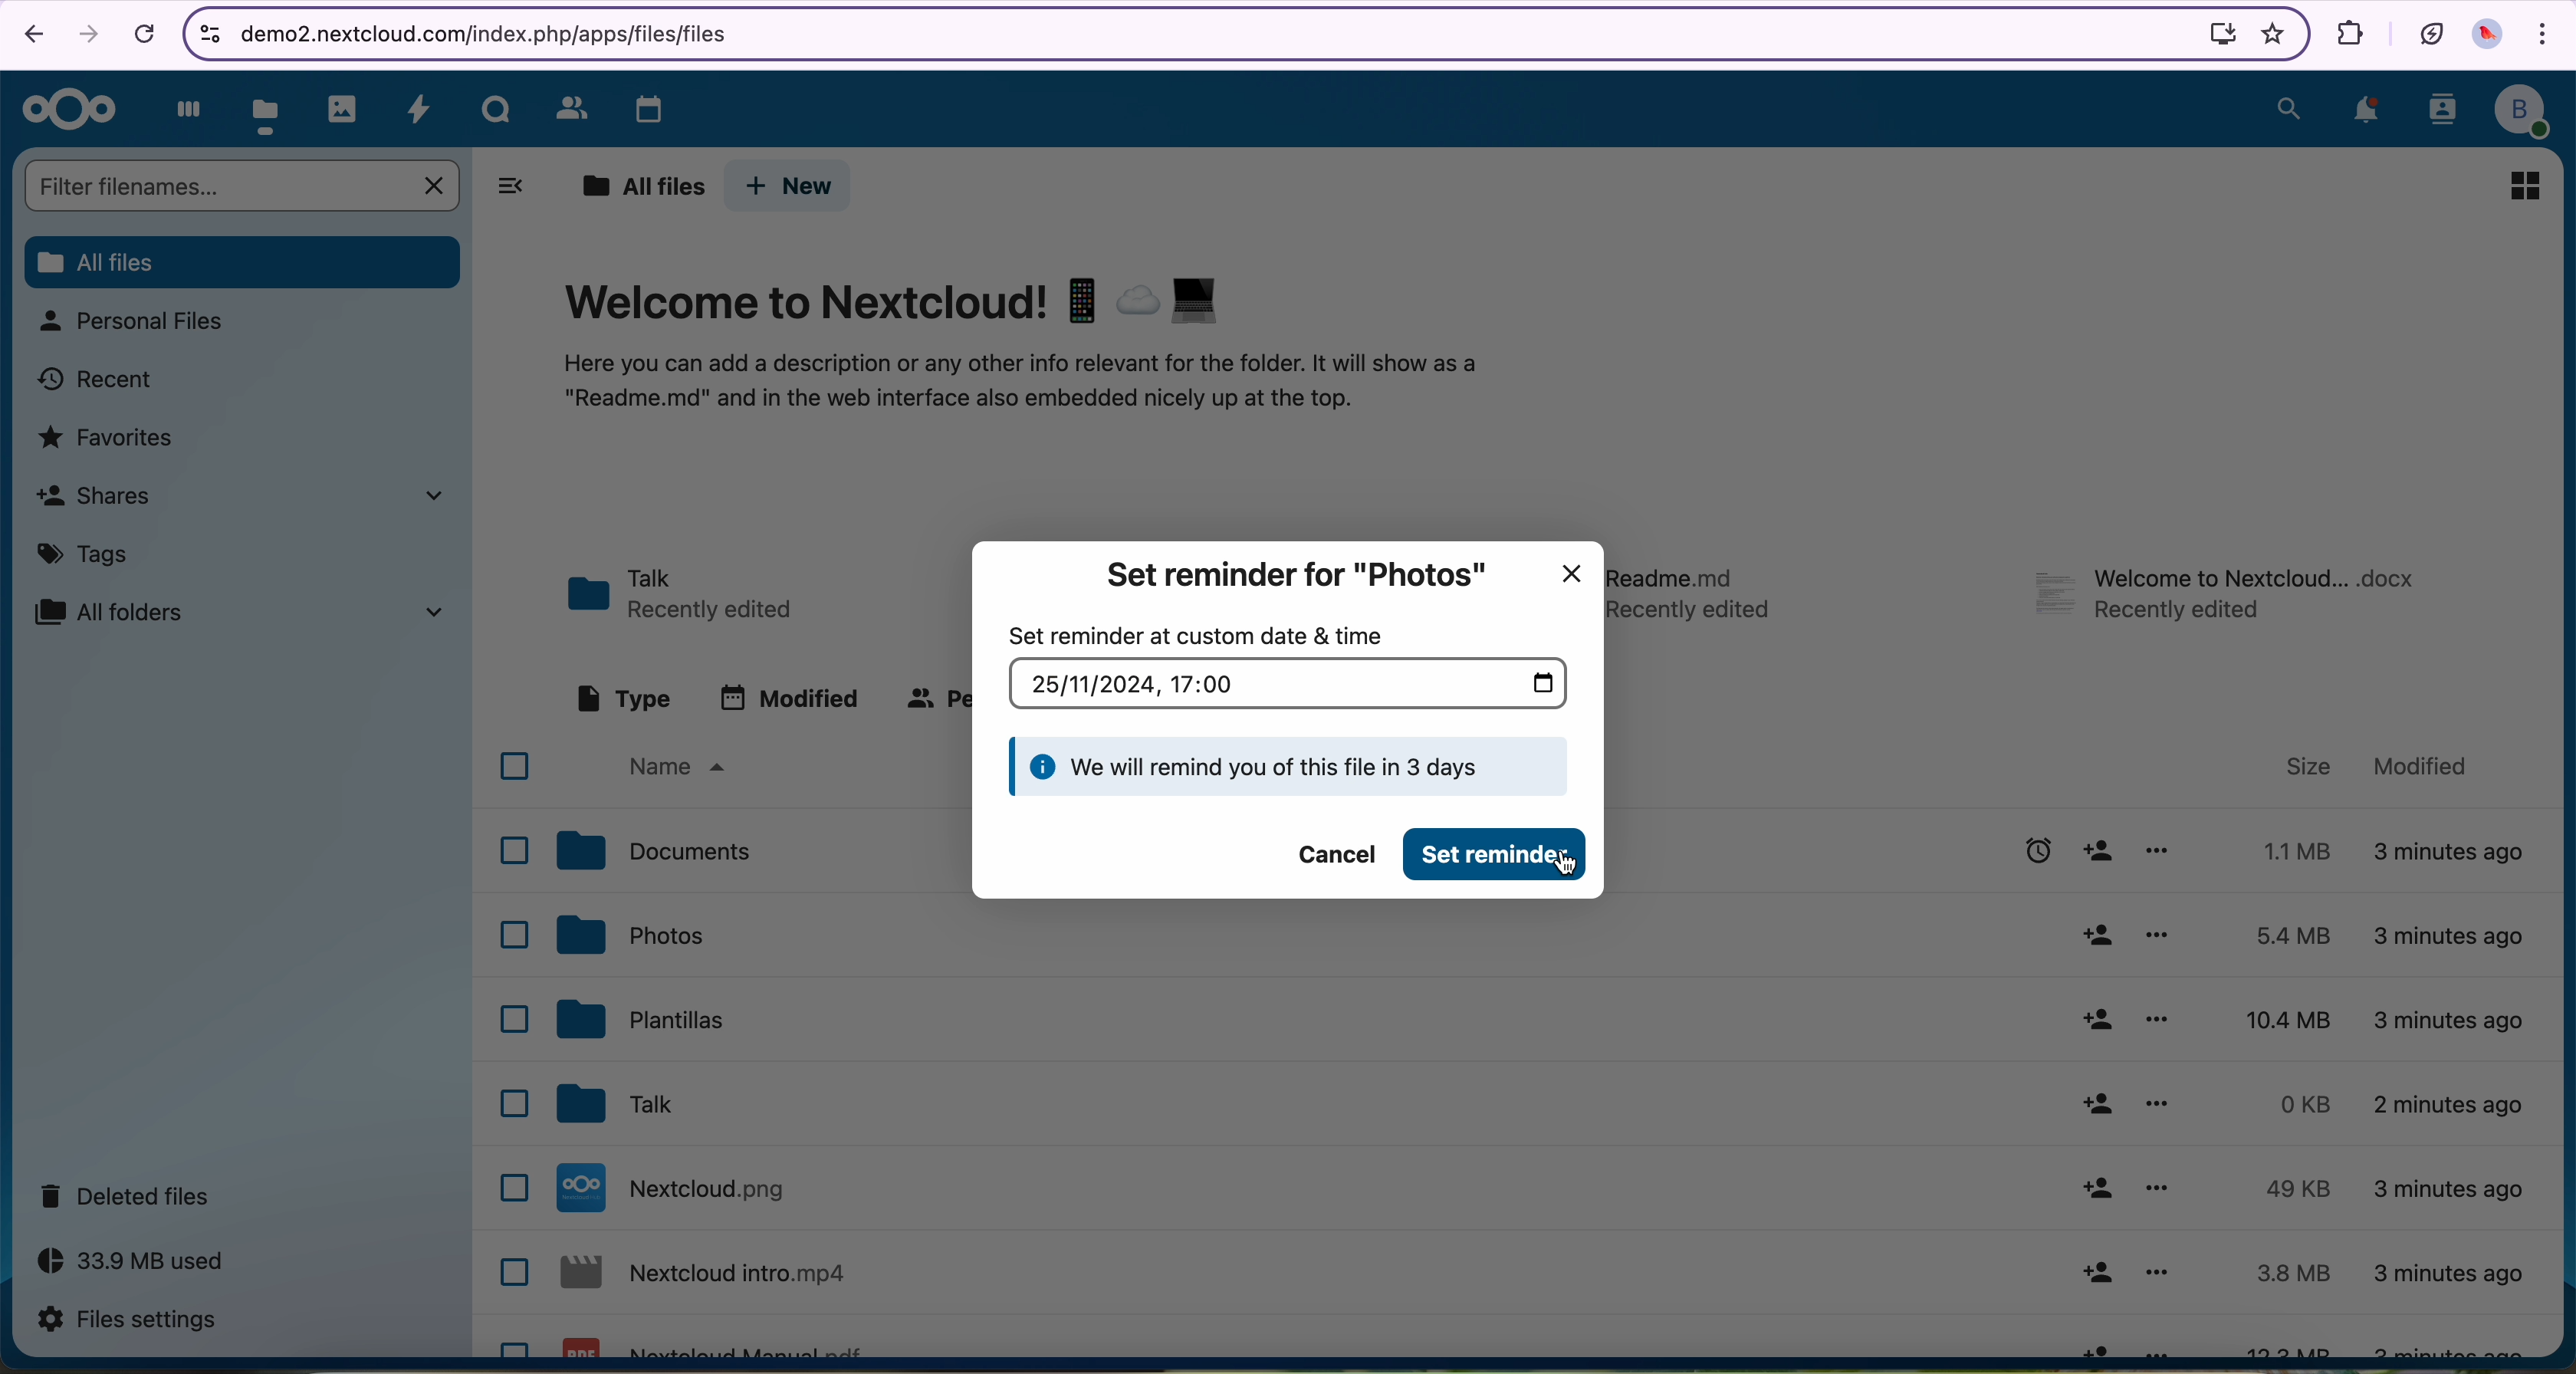 The width and height of the screenshot is (2576, 1374). What do you see at coordinates (1570, 870) in the screenshot?
I see `cursor` at bounding box center [1570, 870].